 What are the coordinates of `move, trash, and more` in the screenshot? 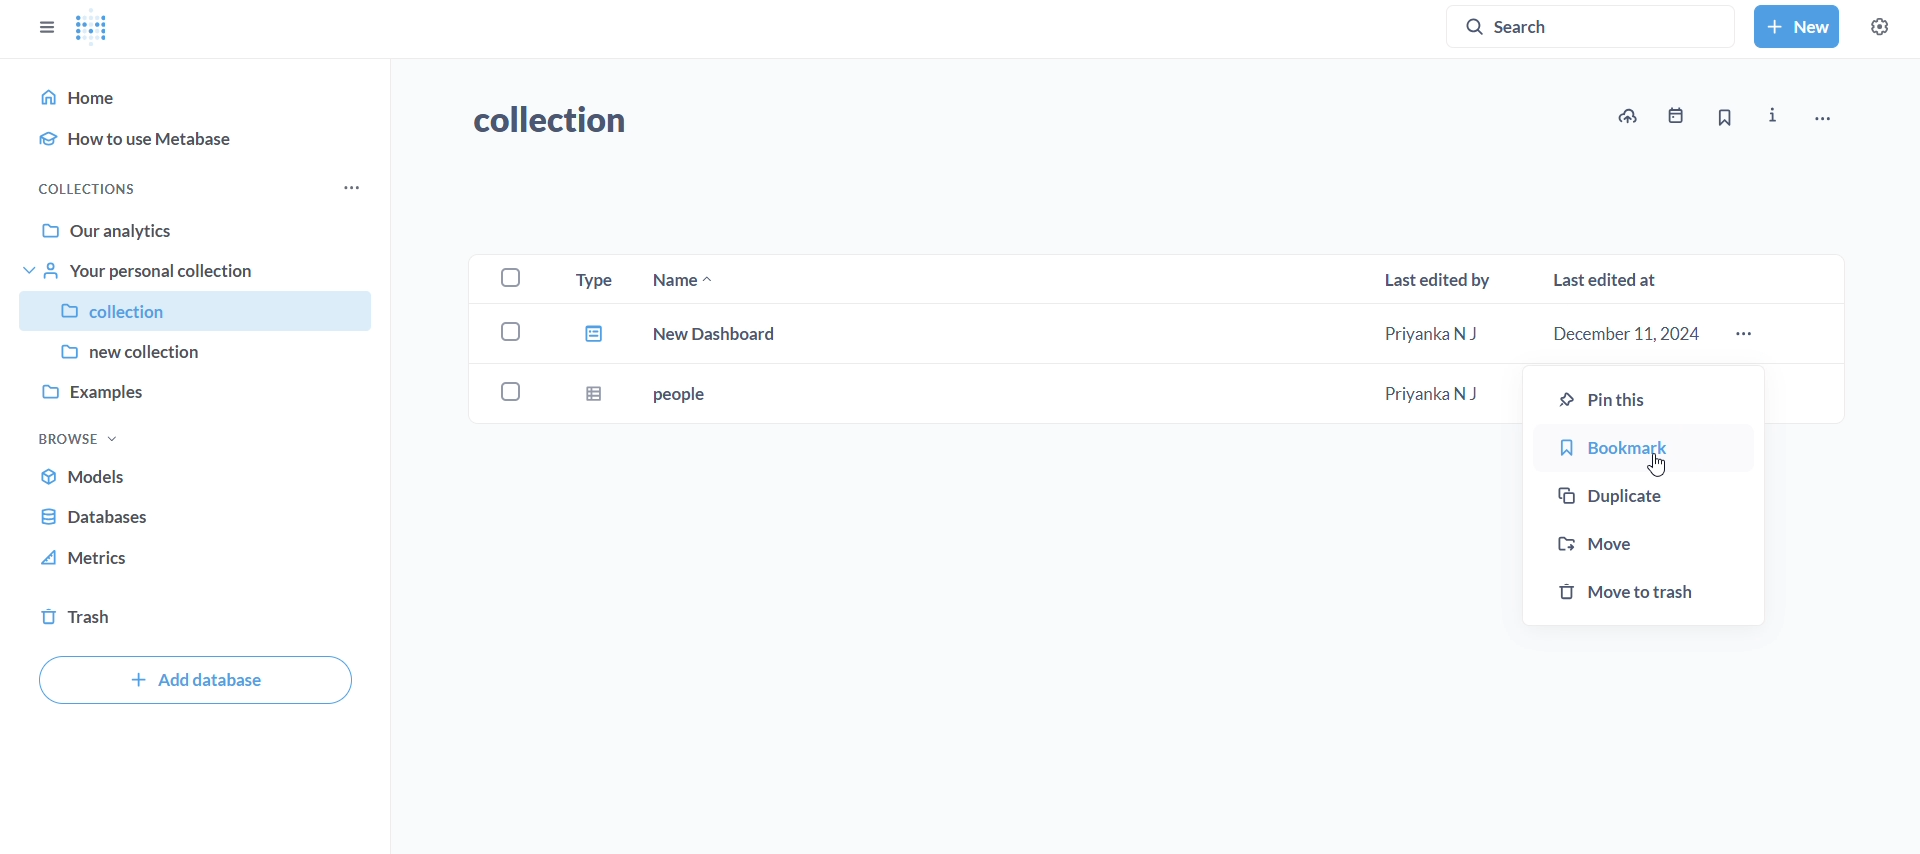 It's located at (1822, 117).